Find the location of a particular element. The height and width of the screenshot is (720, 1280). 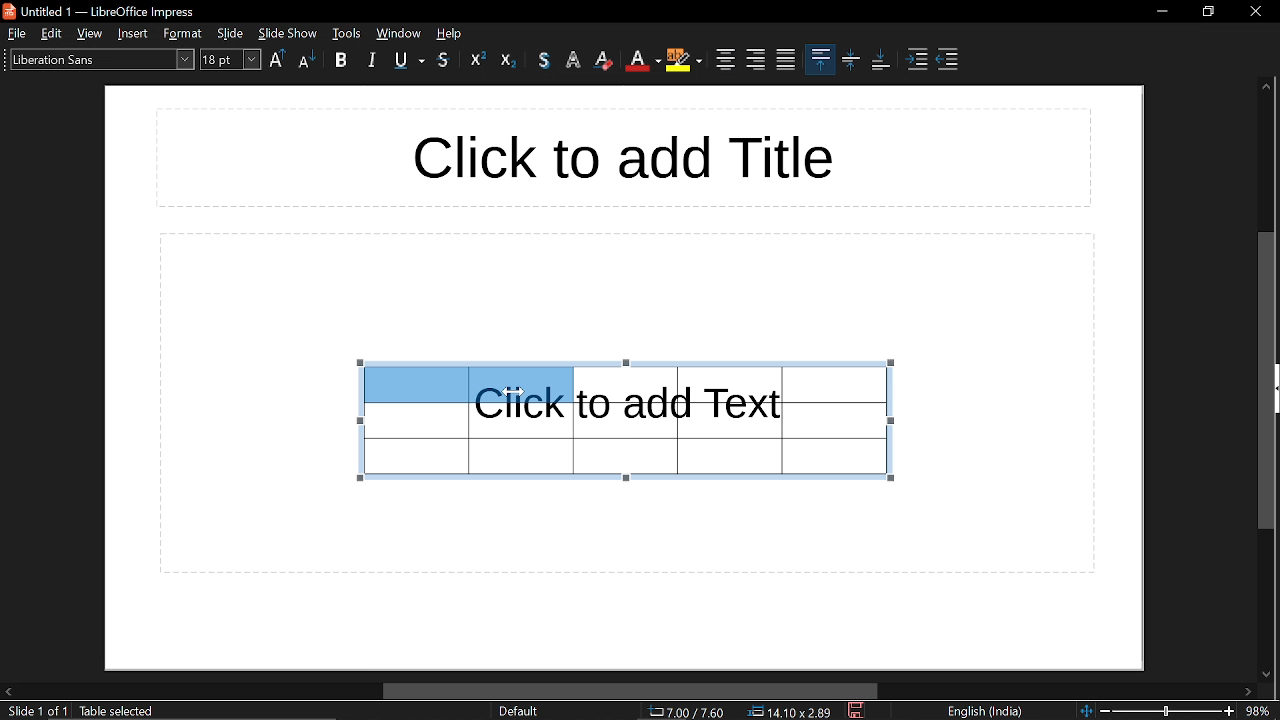

selected cells is located at coordinates (466, 383).